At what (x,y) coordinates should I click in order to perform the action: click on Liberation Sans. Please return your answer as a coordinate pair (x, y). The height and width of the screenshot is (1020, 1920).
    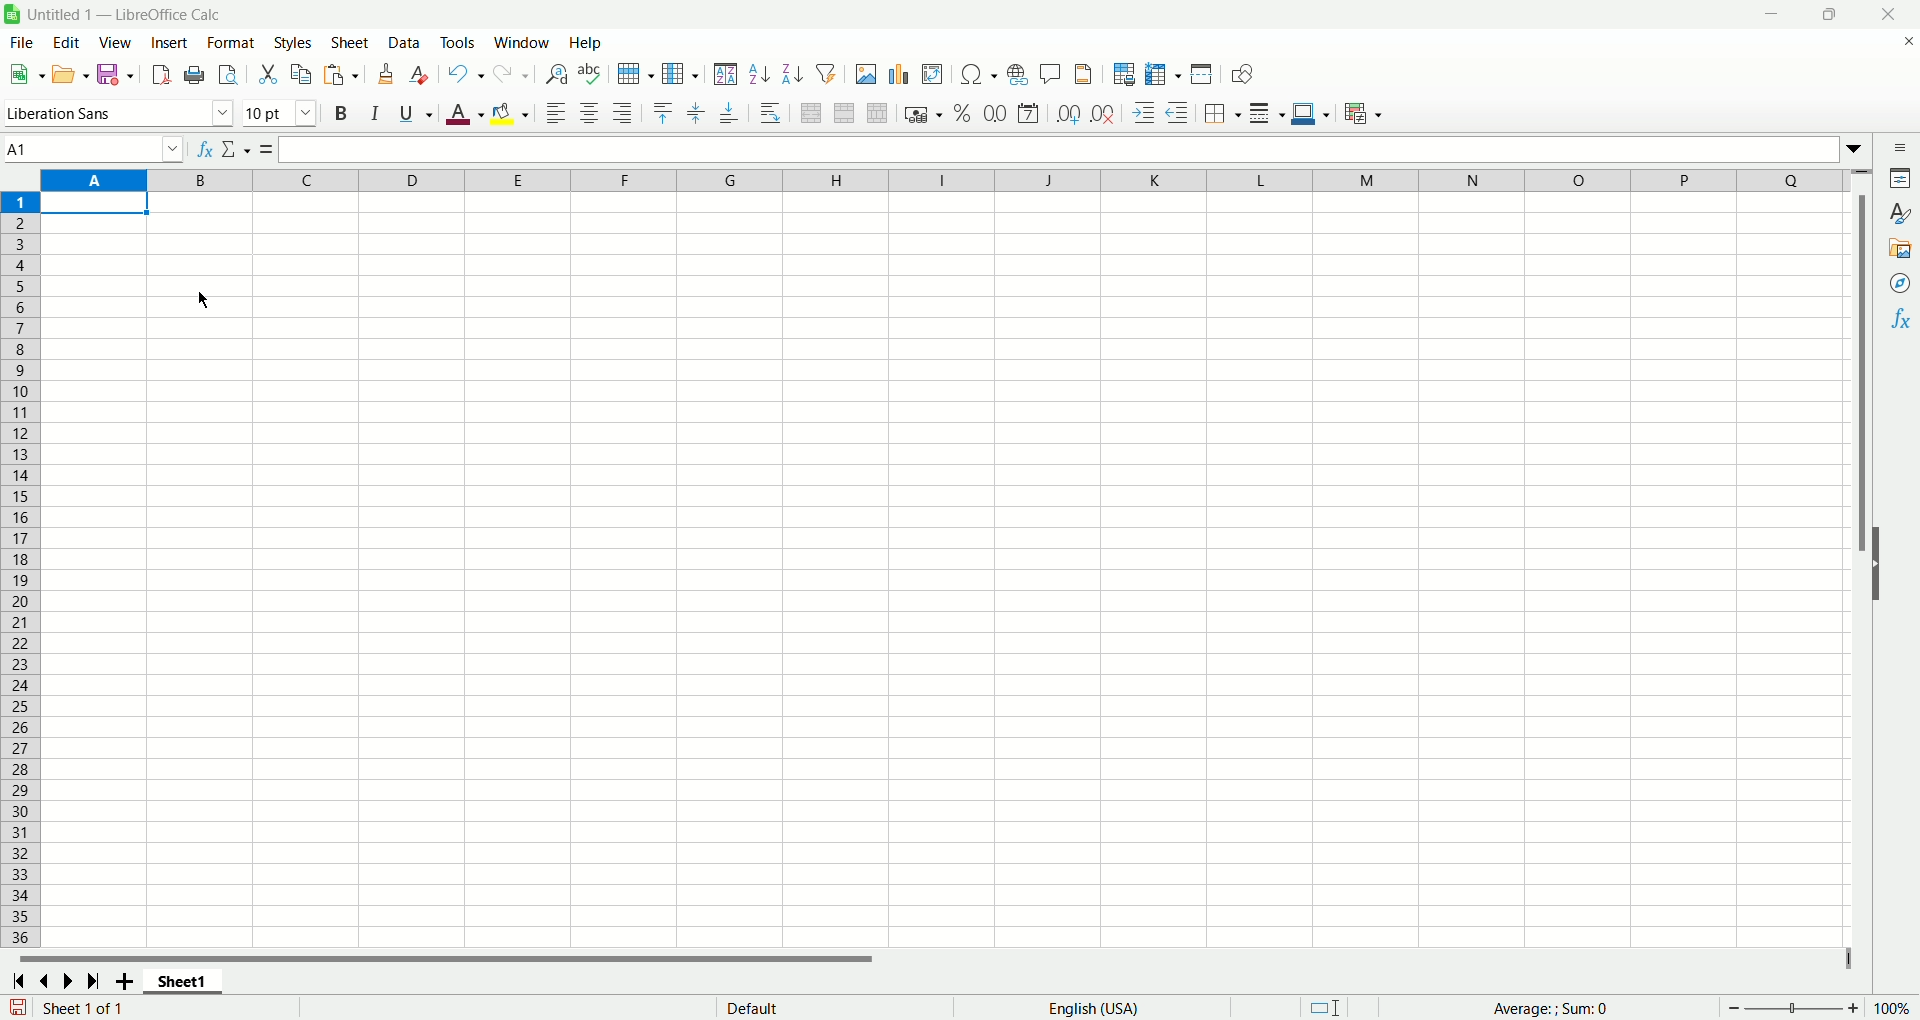
    Looking at the image, I should click on (119, 116).